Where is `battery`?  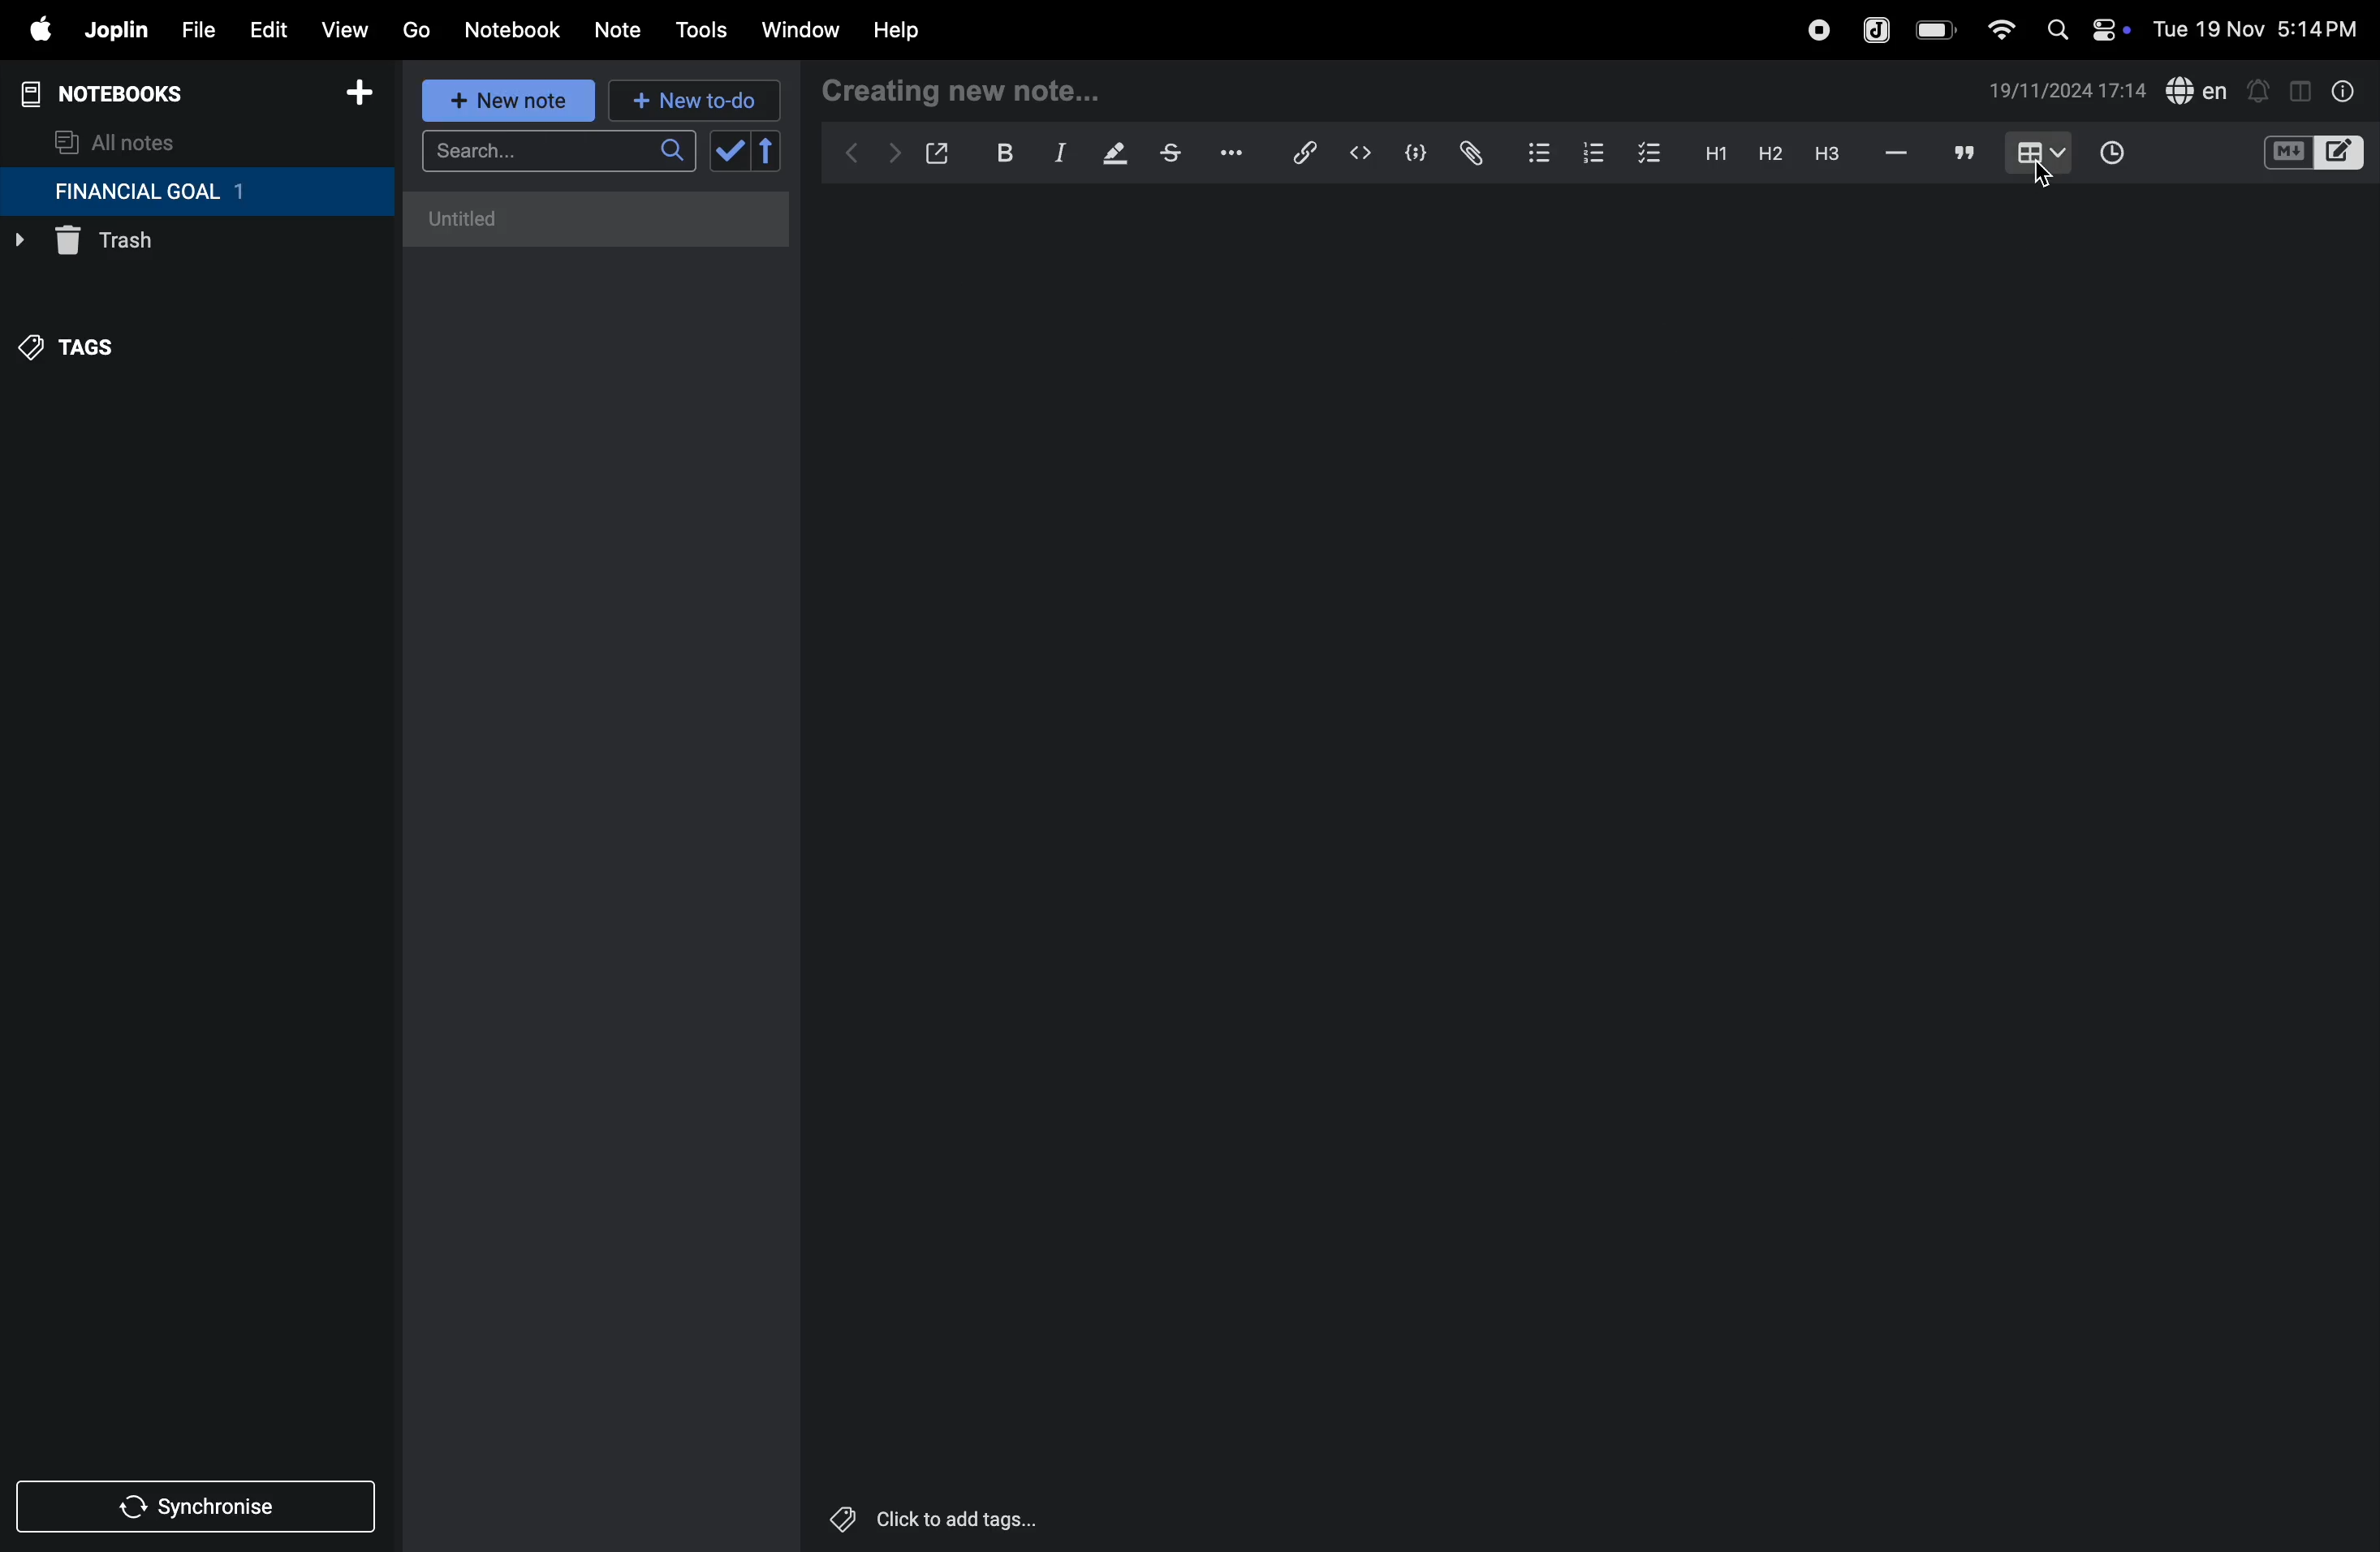 battery is located at coordinates (1937, 30).